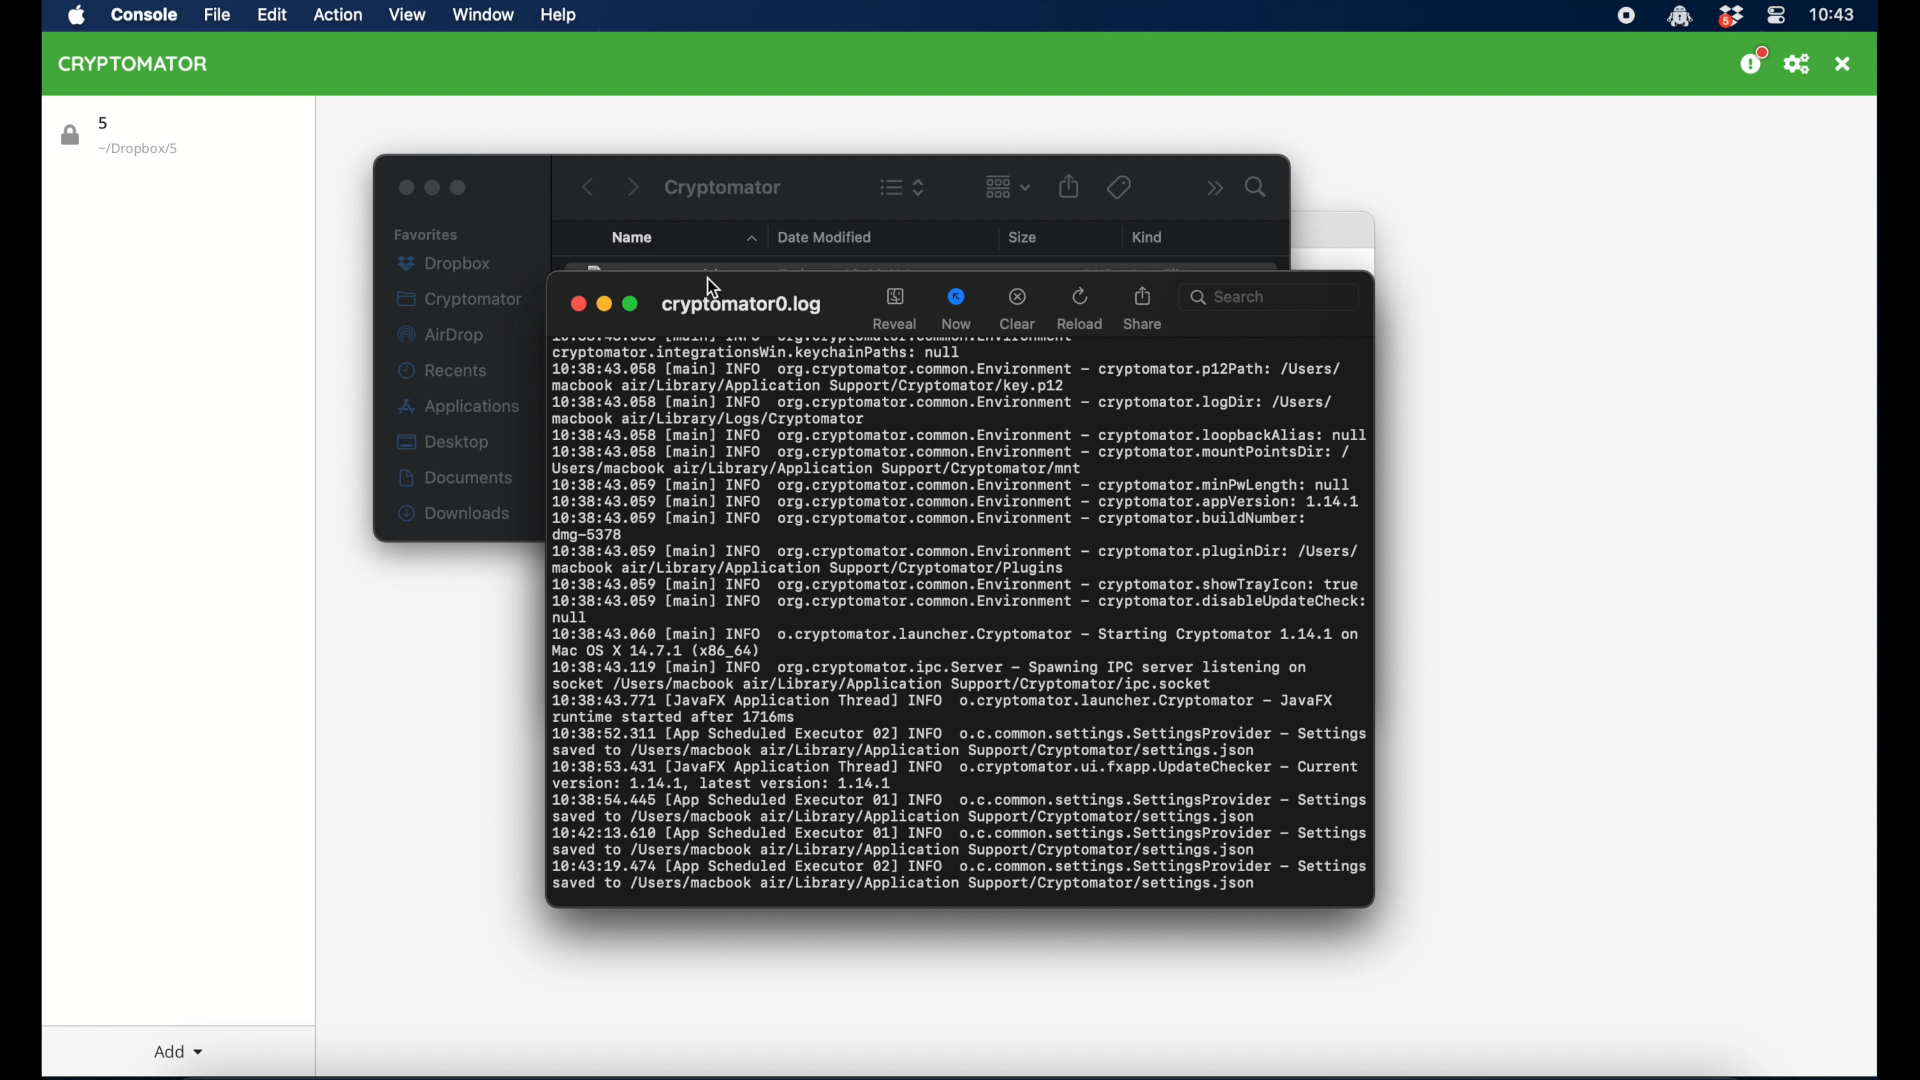 The image size is (1920, 1080). I want to click on screen recorder icon, so click(1625, 16).